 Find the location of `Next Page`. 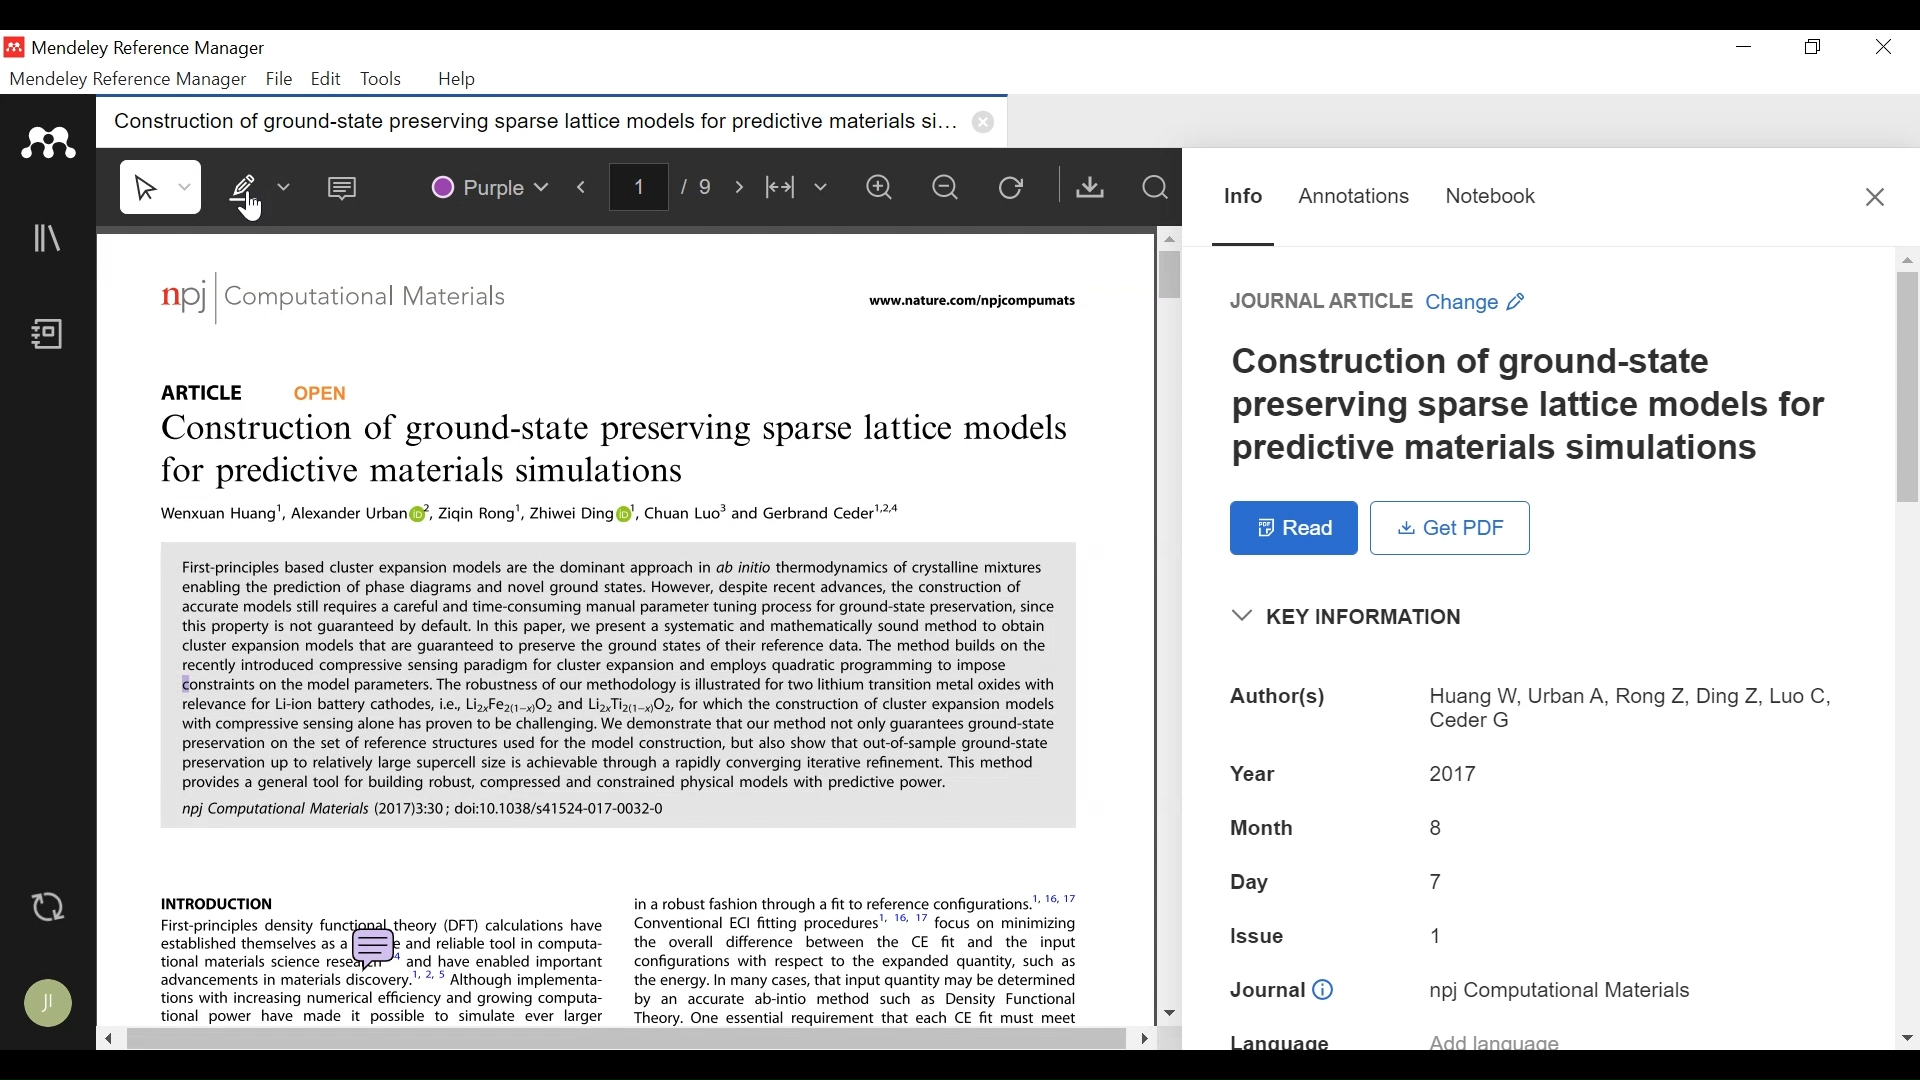

Next Page is located at coordinates (743, 184).